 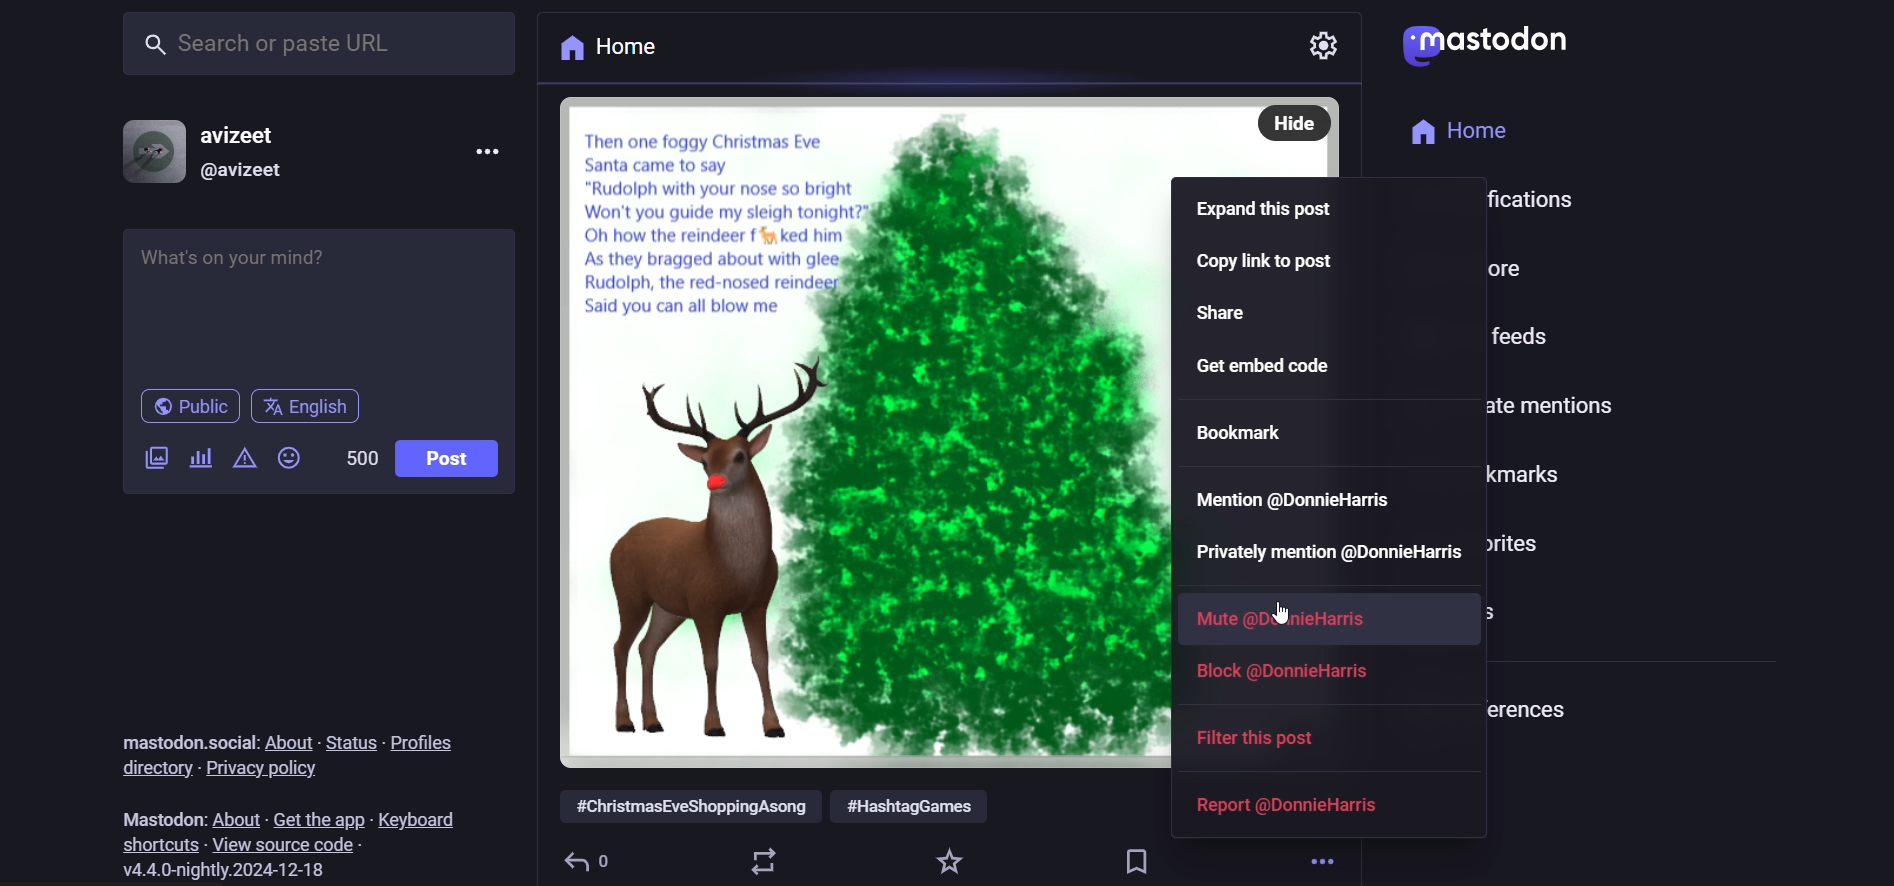 I want to click on content warning, so click(x=240, y=458).